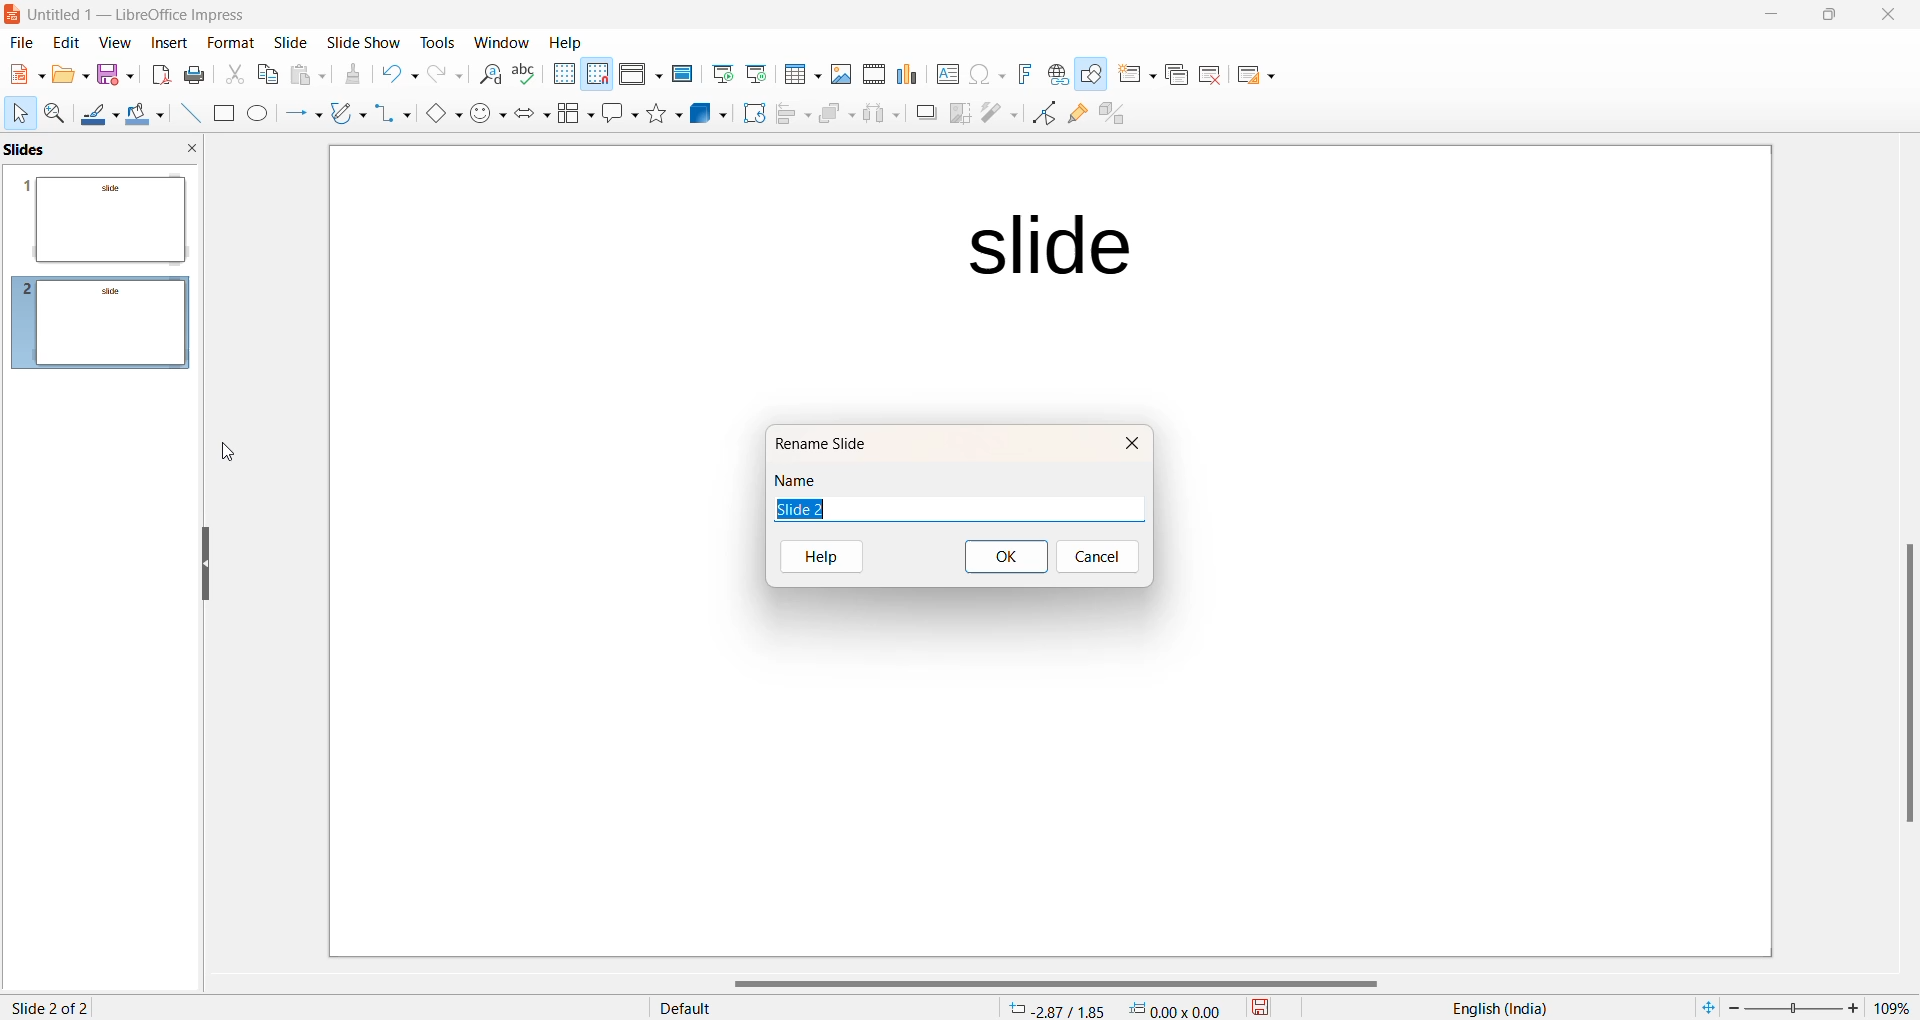  What do you see at coordinates (197, 74) in the screenshot?
I see `Print` at bounding box center [197, 74].